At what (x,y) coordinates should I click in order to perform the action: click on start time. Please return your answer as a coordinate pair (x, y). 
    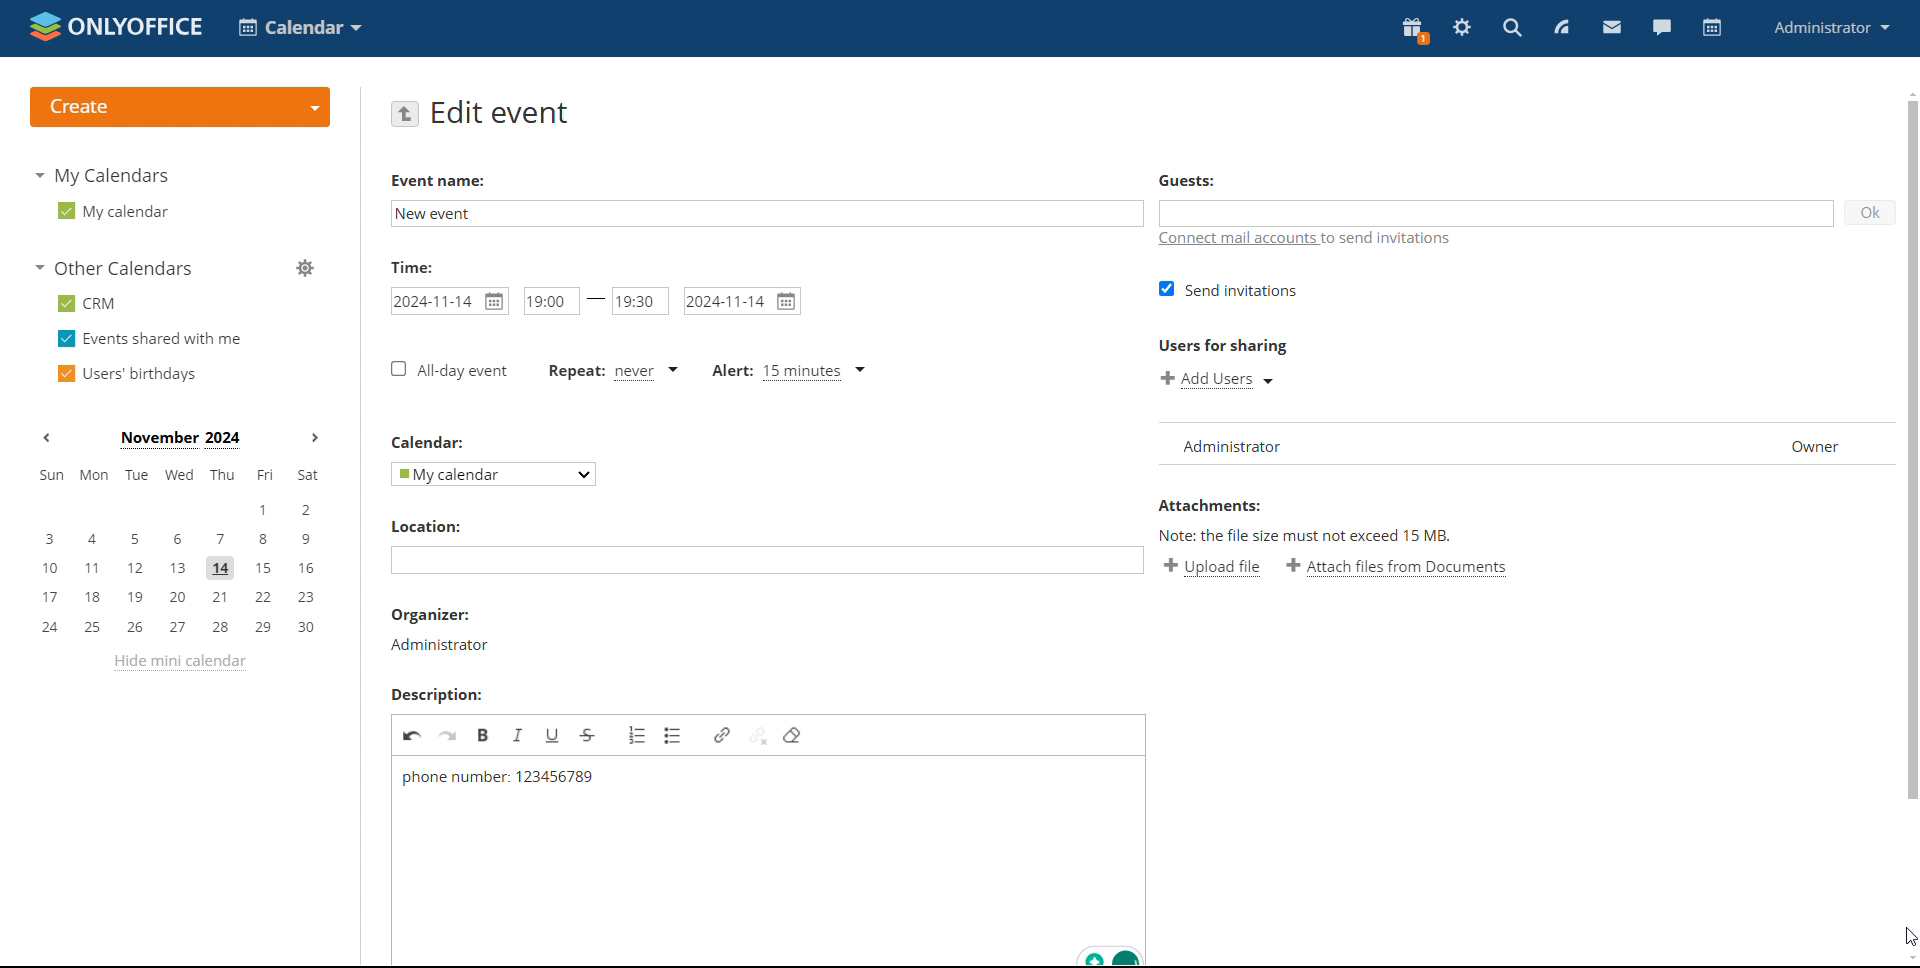
    Looking at the image, I should click on (551, 302).